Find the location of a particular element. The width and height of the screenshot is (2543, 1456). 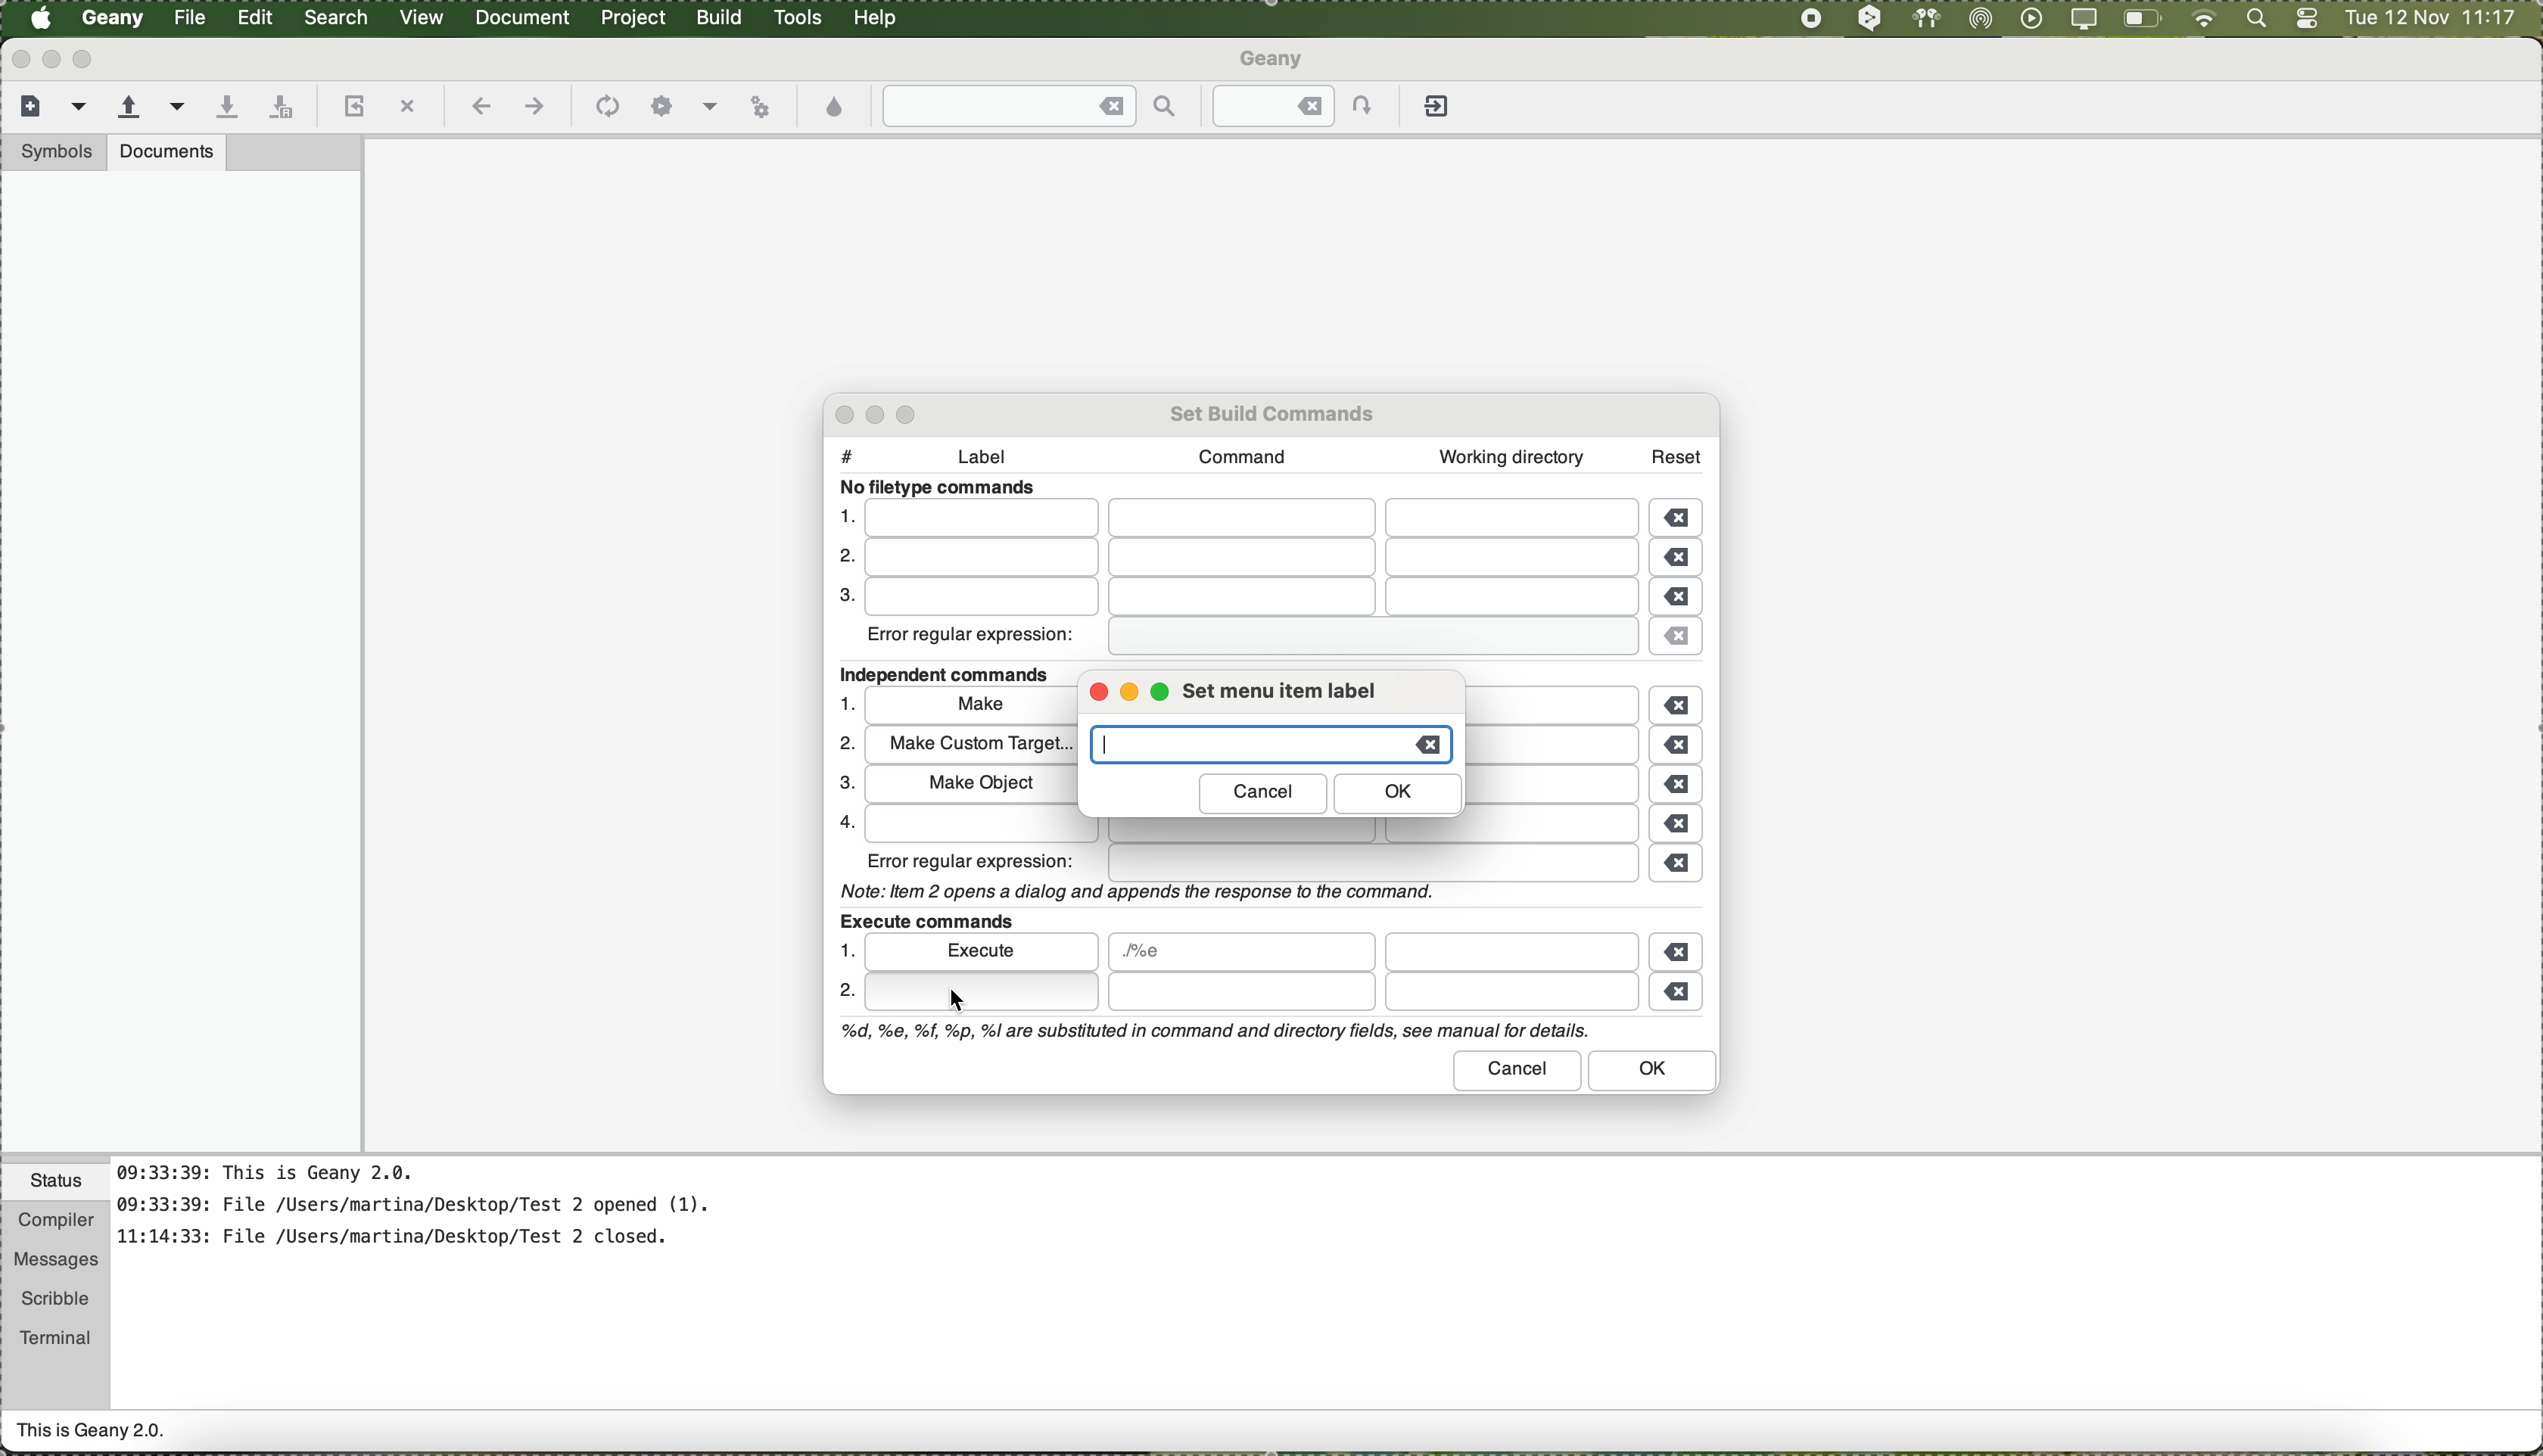

independent commands is located at coordinates (953, 675).